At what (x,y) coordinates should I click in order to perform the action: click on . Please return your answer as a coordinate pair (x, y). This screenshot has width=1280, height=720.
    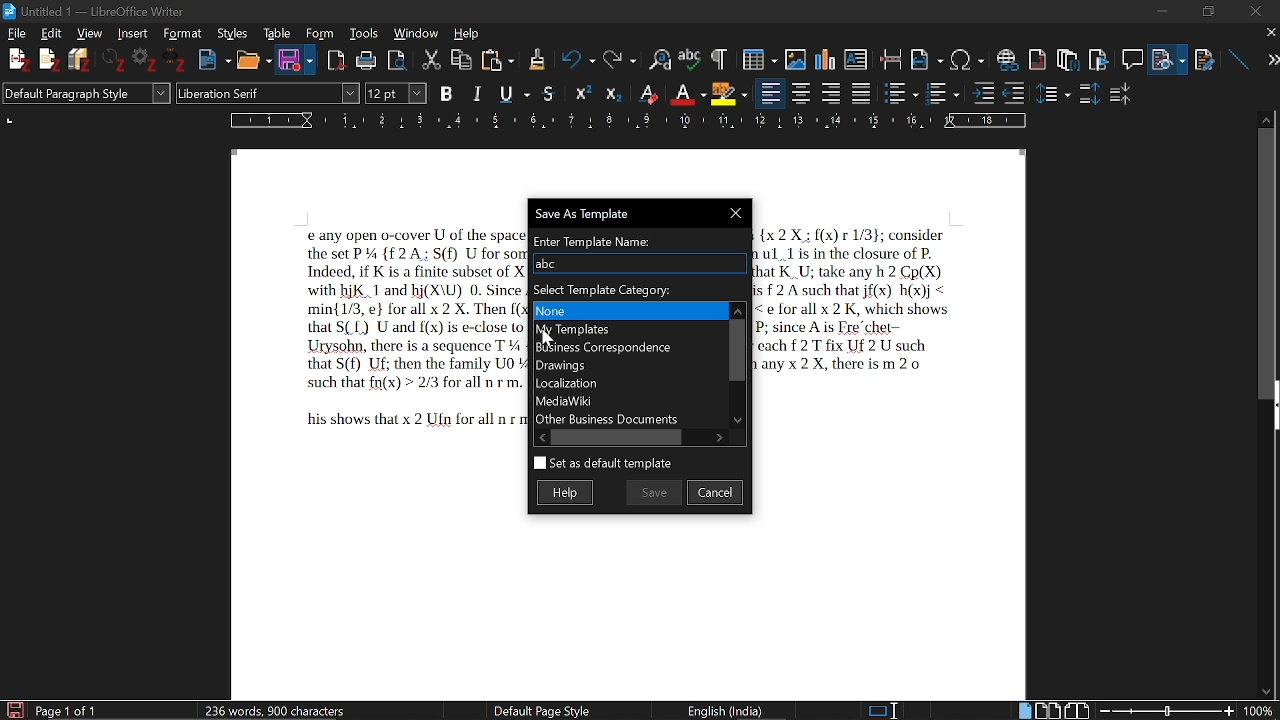
    Looking at the image, I should click on (1055, 93).